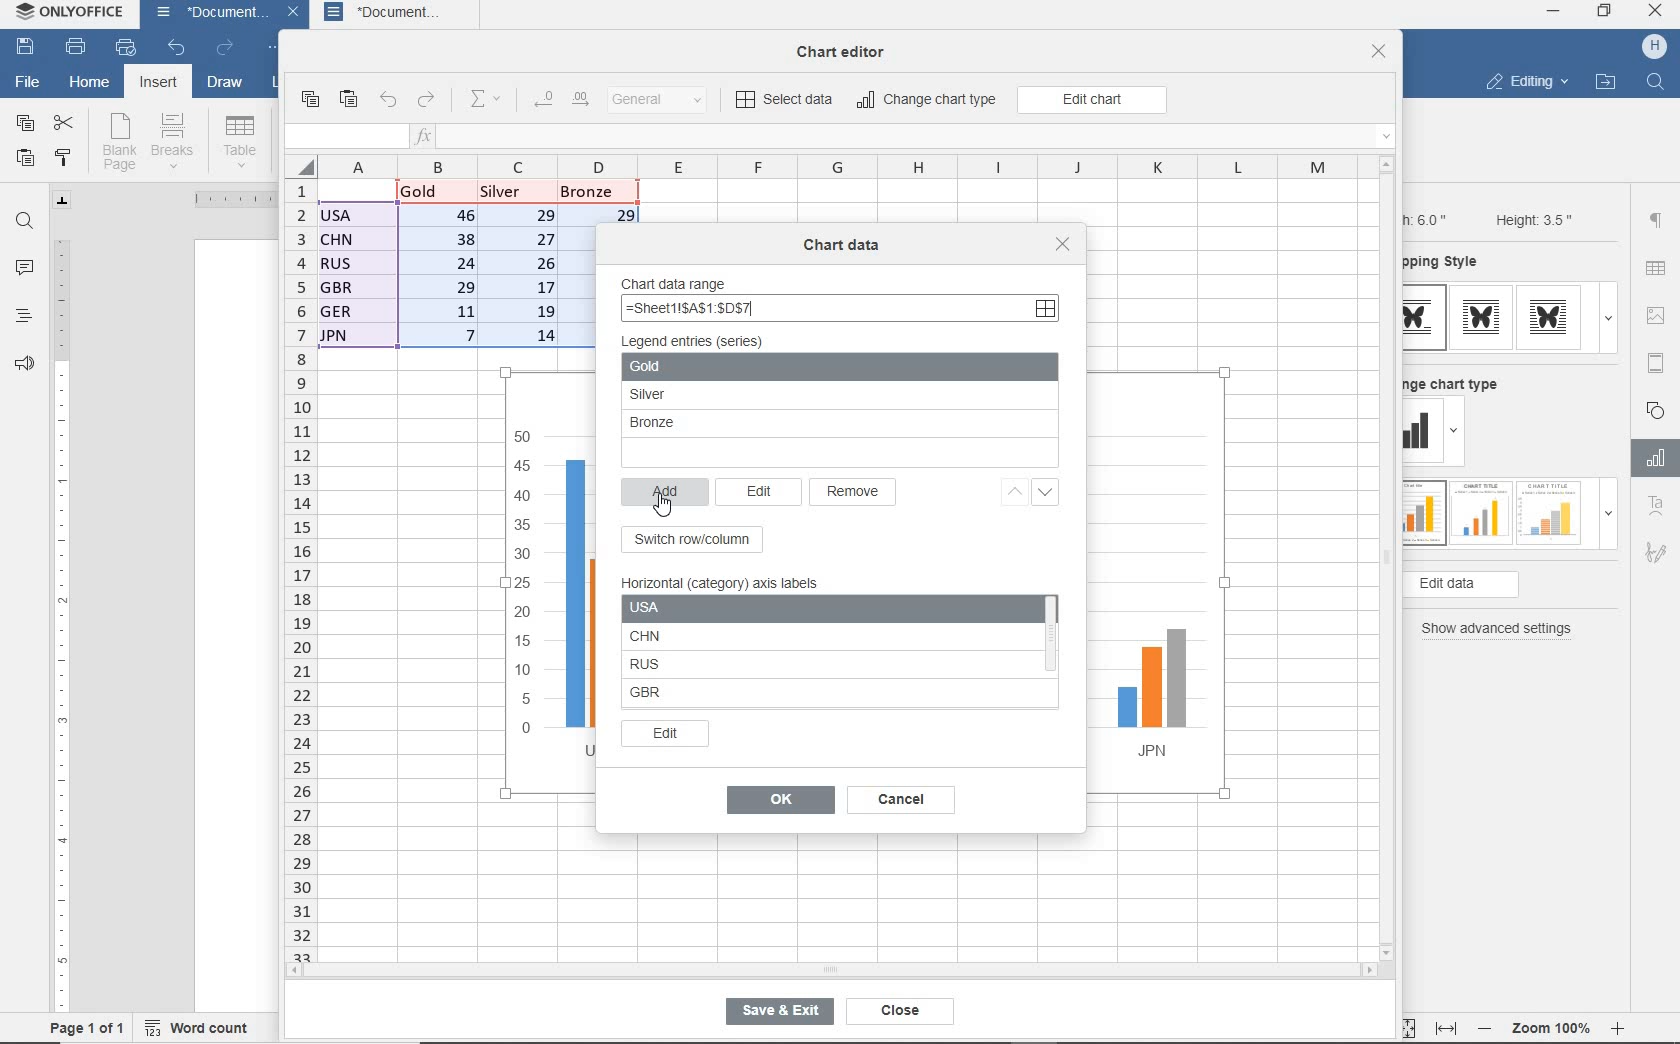  I want to click on quick print, so click(124, 48).